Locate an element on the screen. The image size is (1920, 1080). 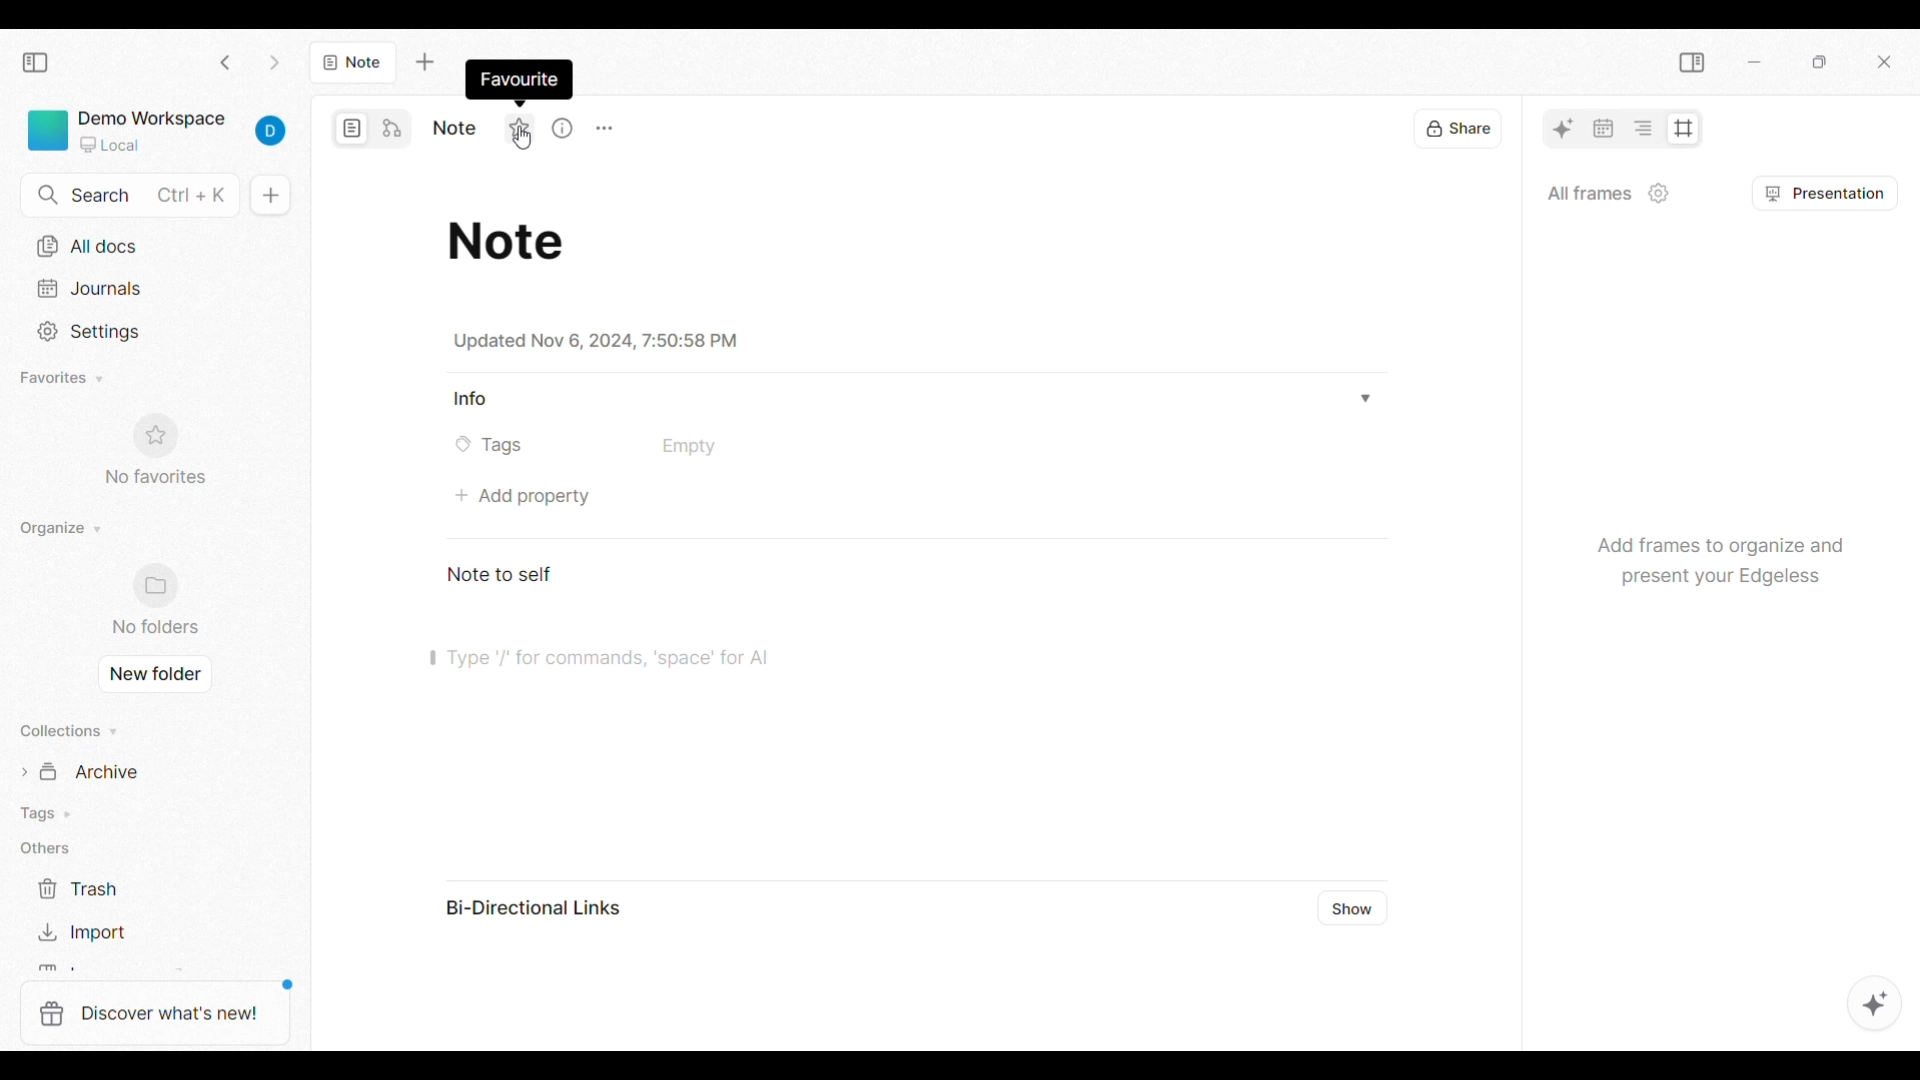
Info is located at coordinates (474, 399).